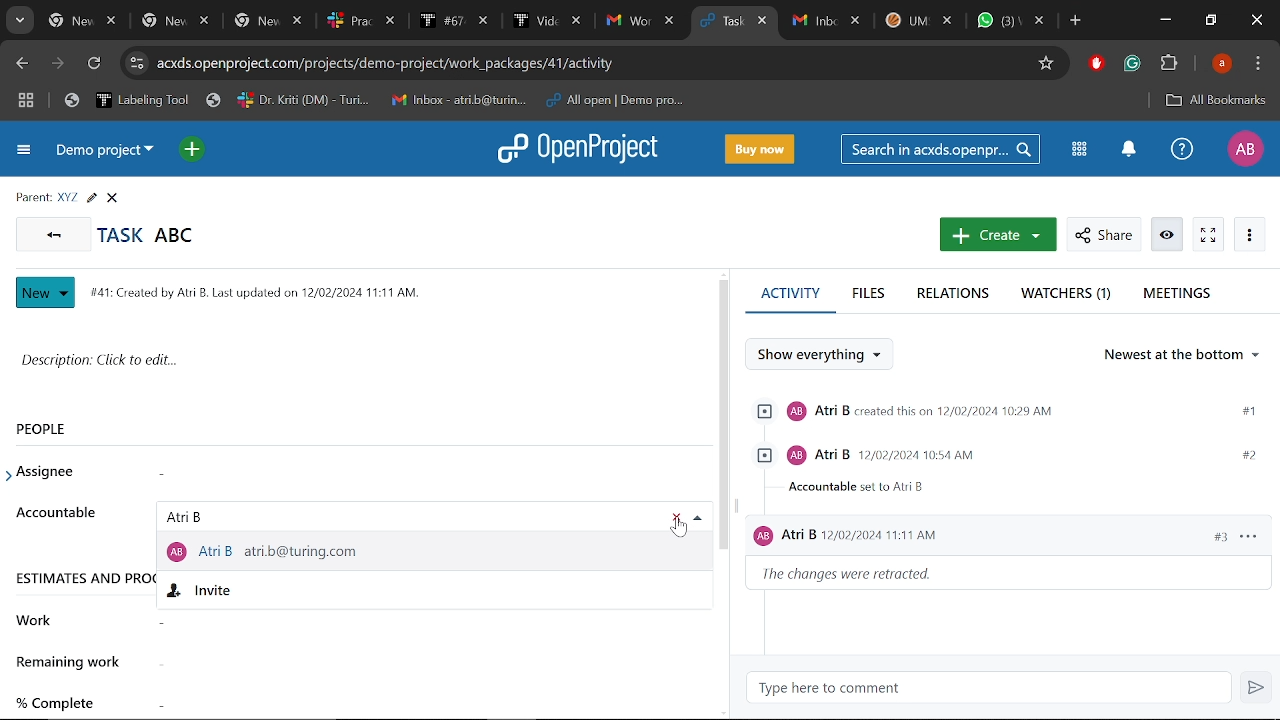  Describe the element at coordinates (25, 150) in the screenshot. I see `Expand project menu` at that location.